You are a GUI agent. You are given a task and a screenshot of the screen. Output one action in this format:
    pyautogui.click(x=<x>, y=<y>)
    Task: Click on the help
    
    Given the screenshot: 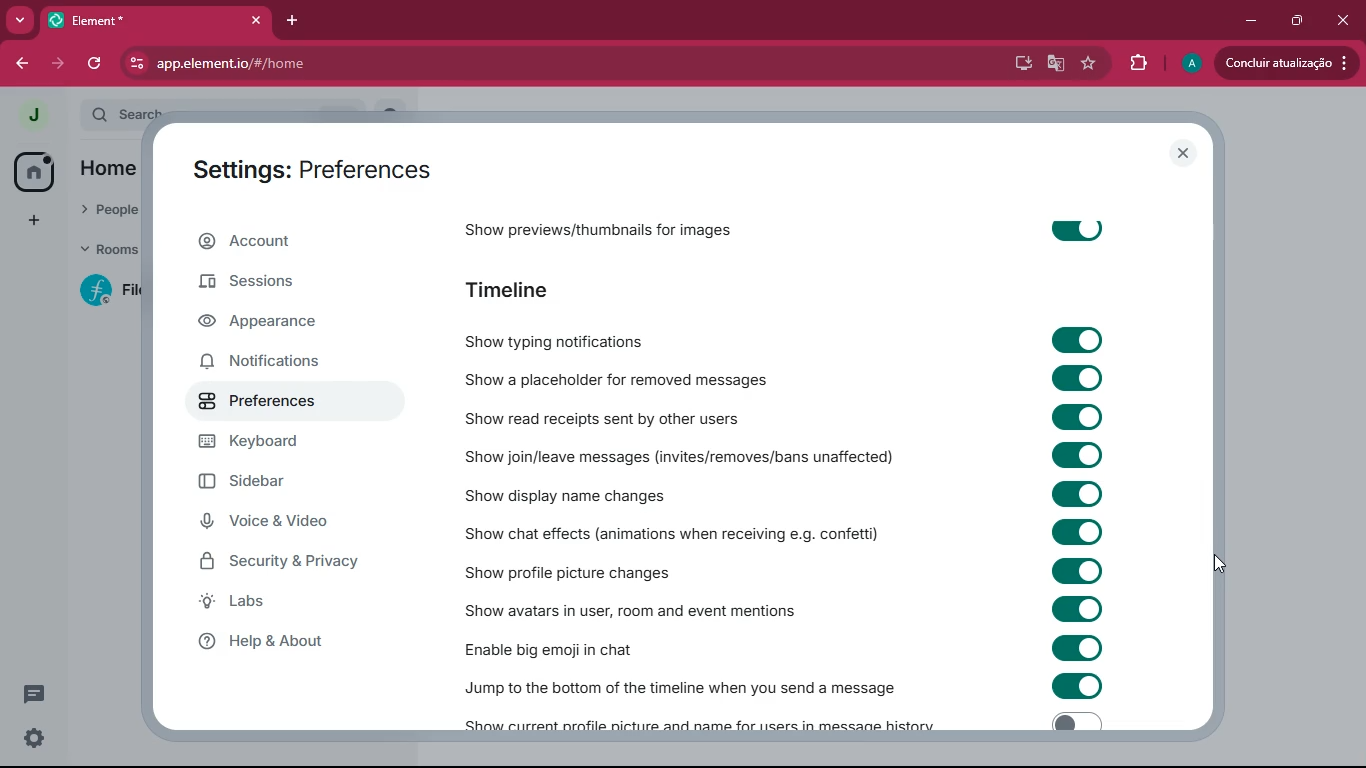 What is the action you would take?
    pyautogui.click(x=294, y=643)
    